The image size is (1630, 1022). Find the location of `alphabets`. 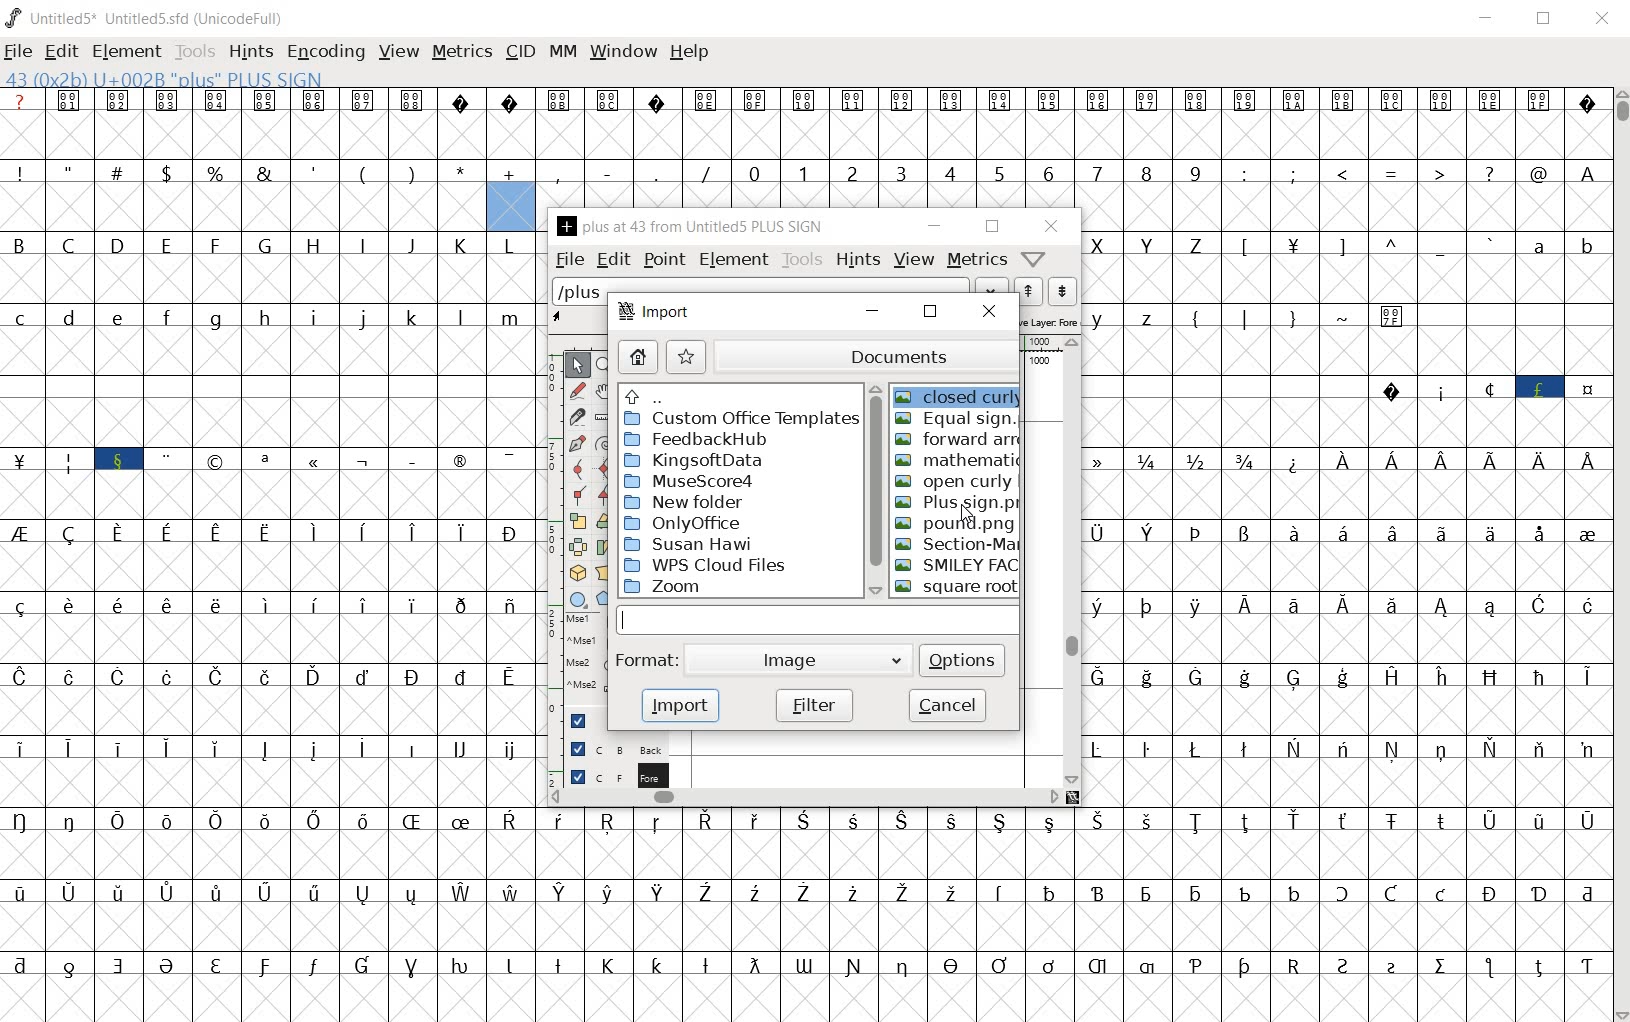

alphabets is located at coordinates (1152, 269).